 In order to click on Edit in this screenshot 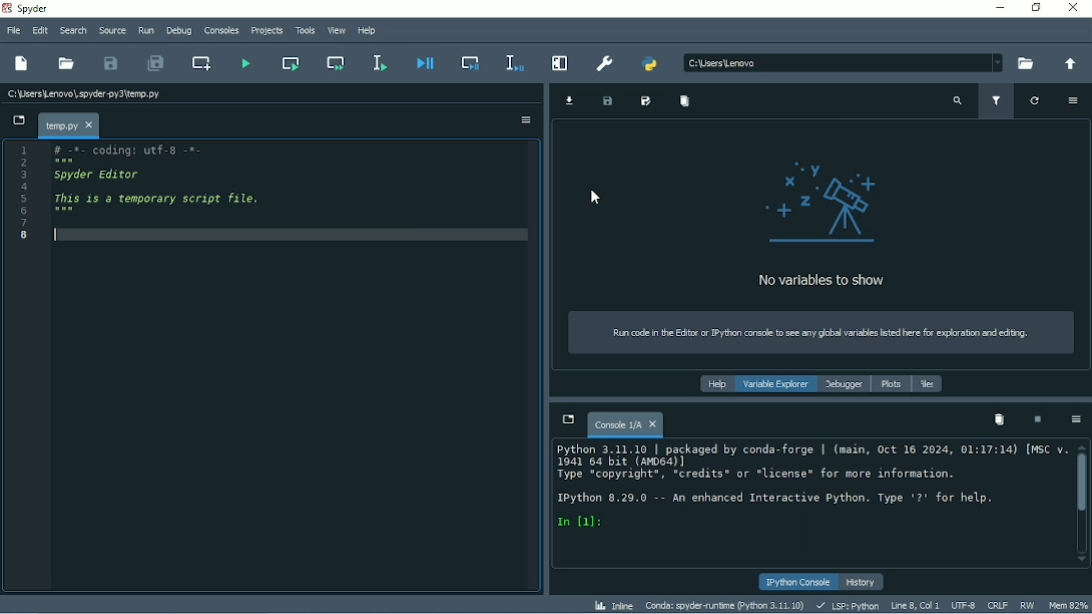, I will do `click(39, 29)`.